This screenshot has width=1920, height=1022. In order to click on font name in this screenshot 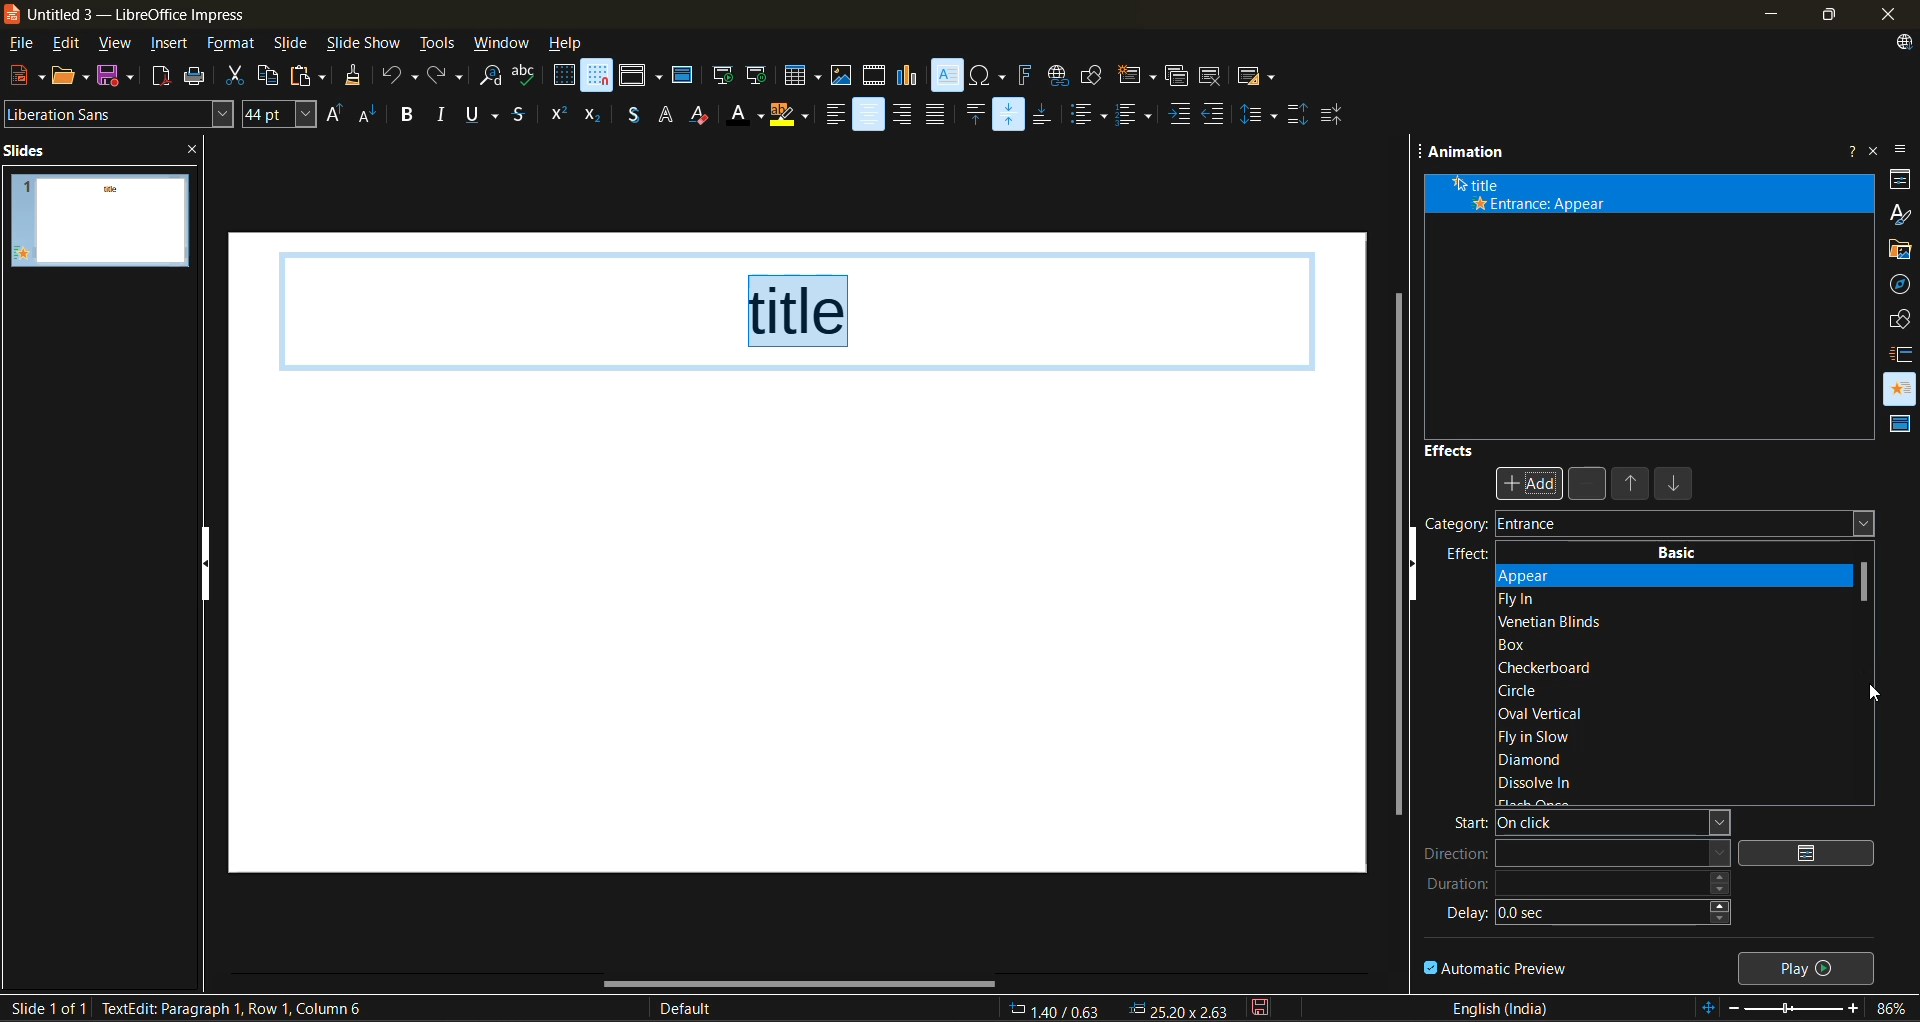, I will do `click(119, 112)`.